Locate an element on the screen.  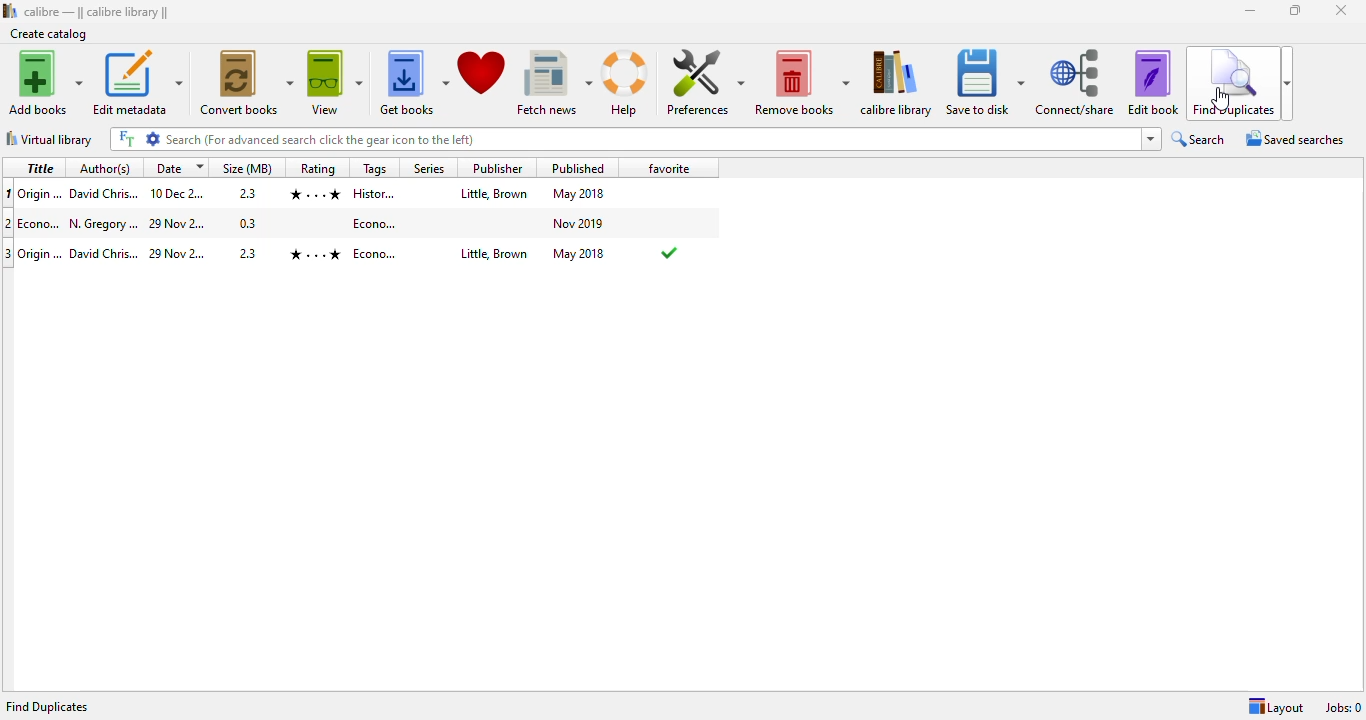
calibre library is located at coordinates (898, 83).